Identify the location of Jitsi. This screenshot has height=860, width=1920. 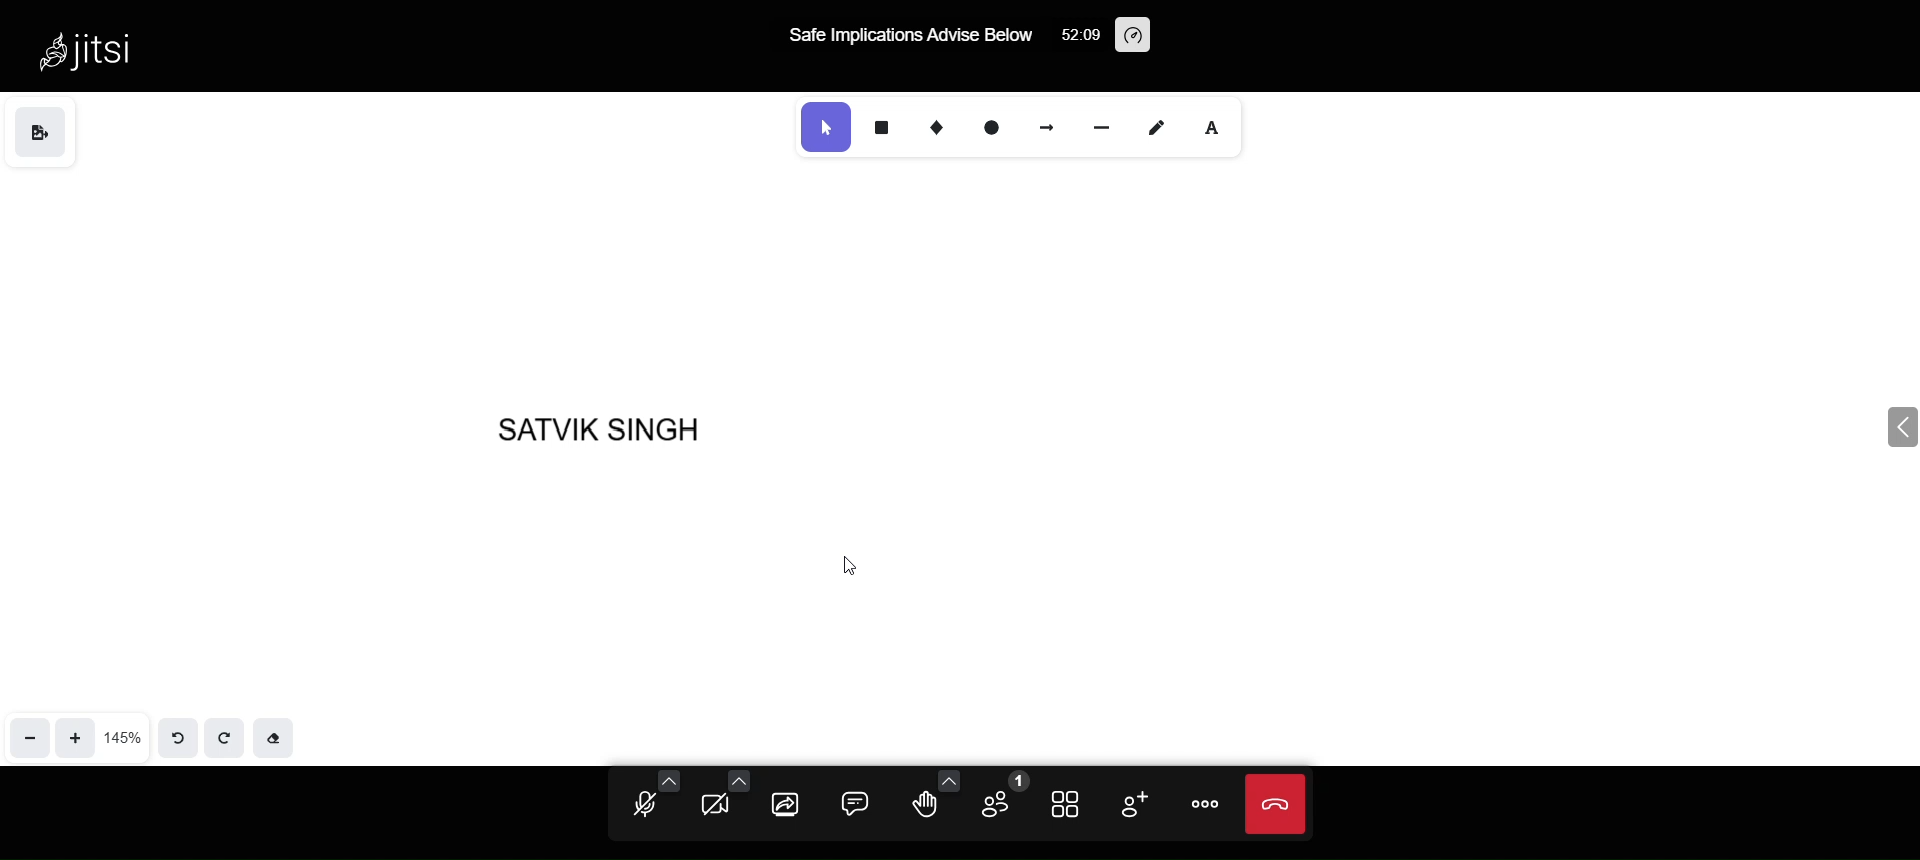
(97, 49).